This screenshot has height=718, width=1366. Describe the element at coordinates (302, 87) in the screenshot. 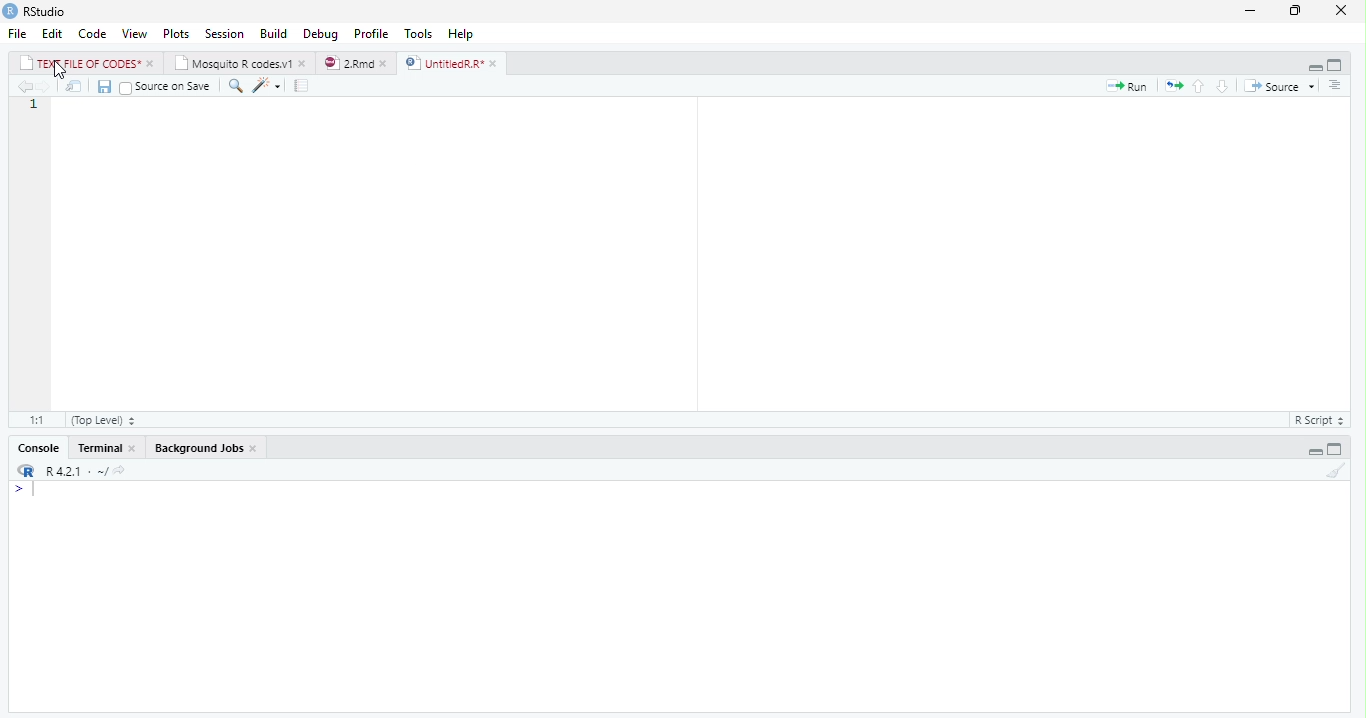

I see `Guideline` at that location.